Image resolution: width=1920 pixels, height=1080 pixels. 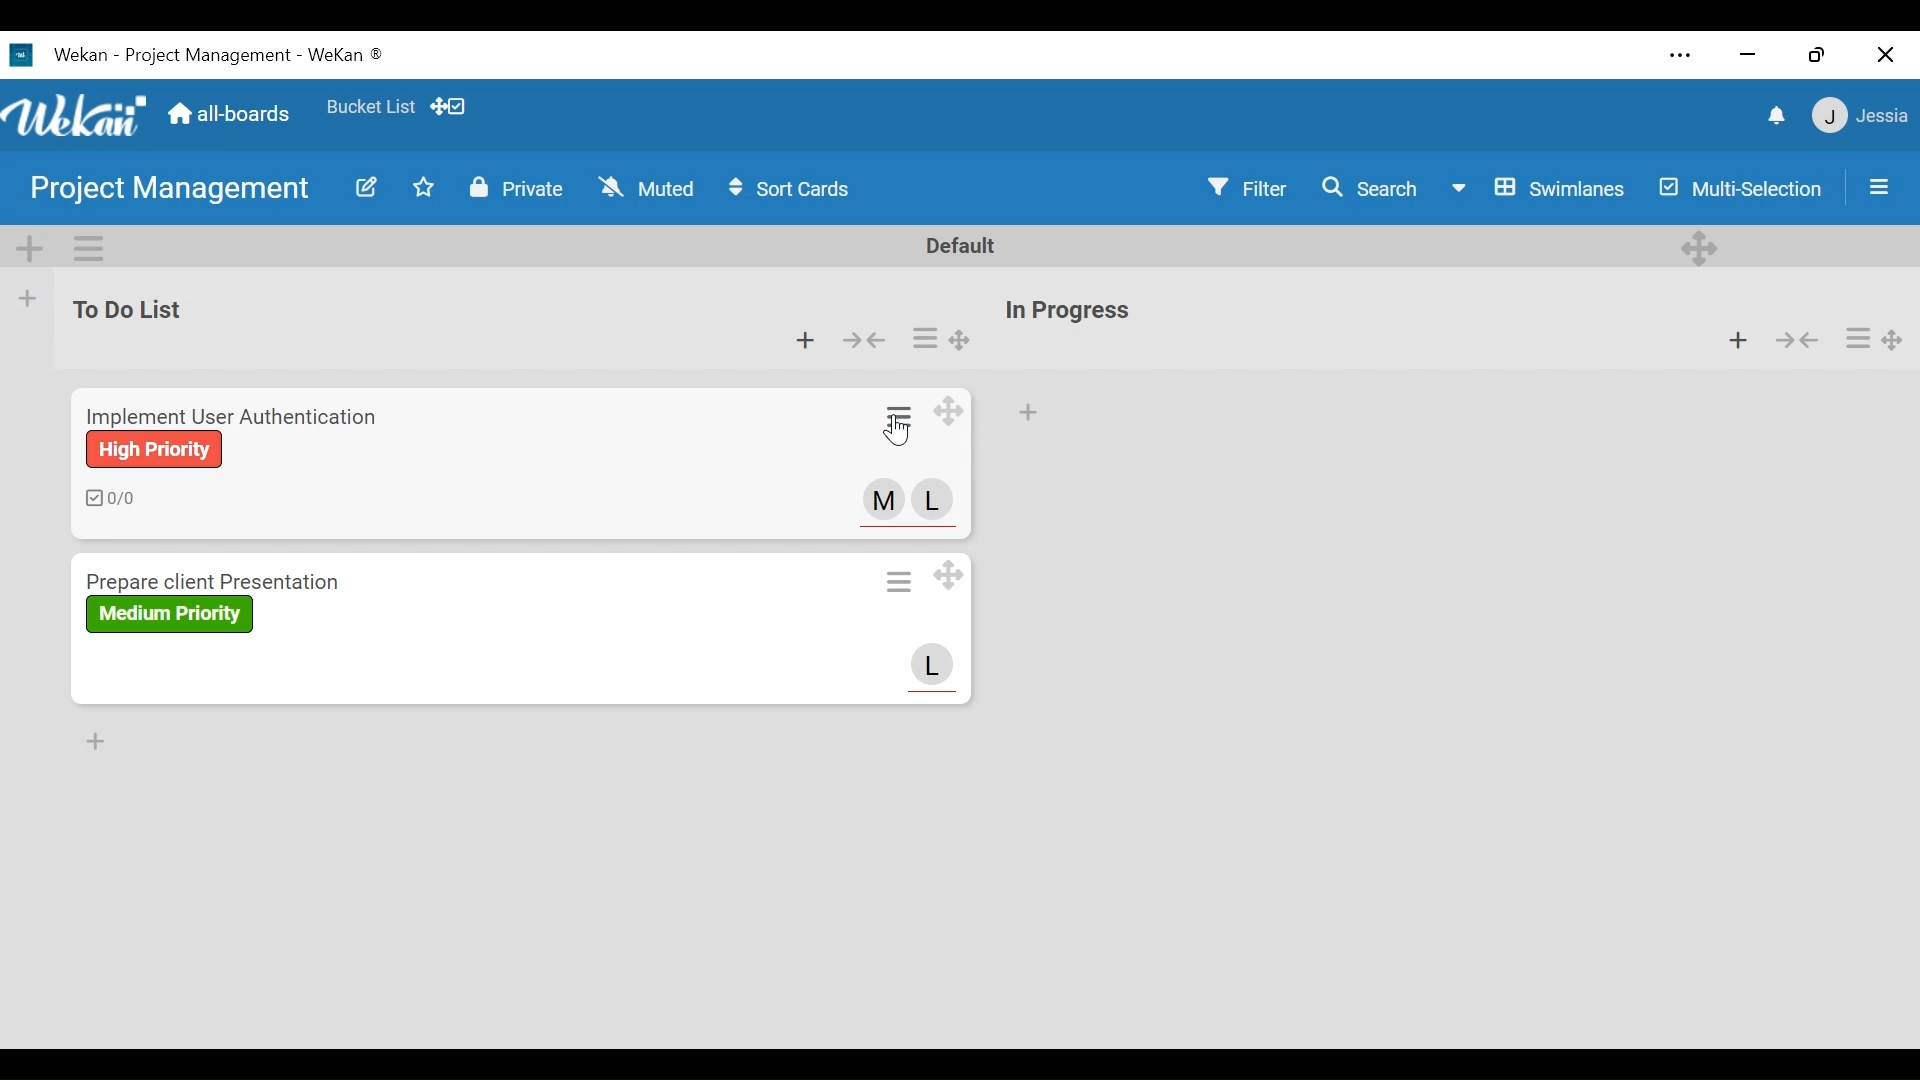 I want to click on List Name, so click(x=125, y=307).